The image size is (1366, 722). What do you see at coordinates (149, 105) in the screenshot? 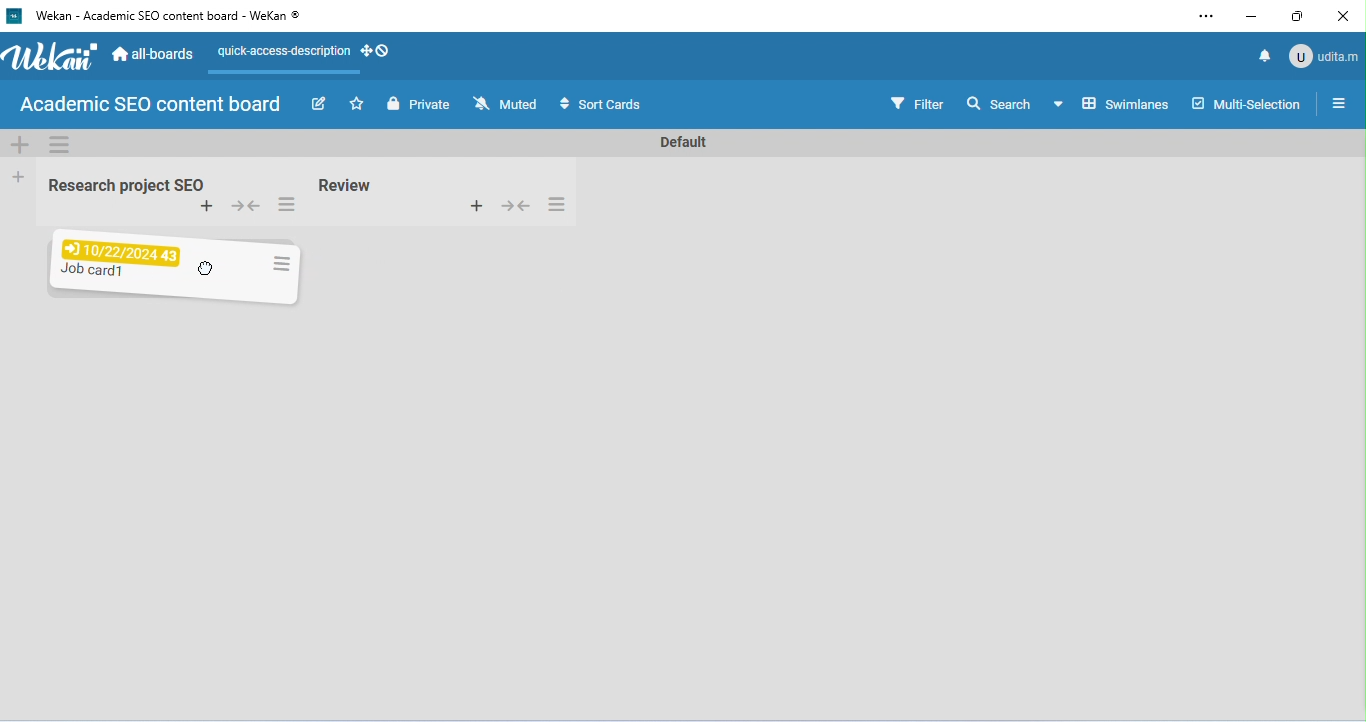
I see `board name: Academic SEO content board` at bounding box center [149, 105].